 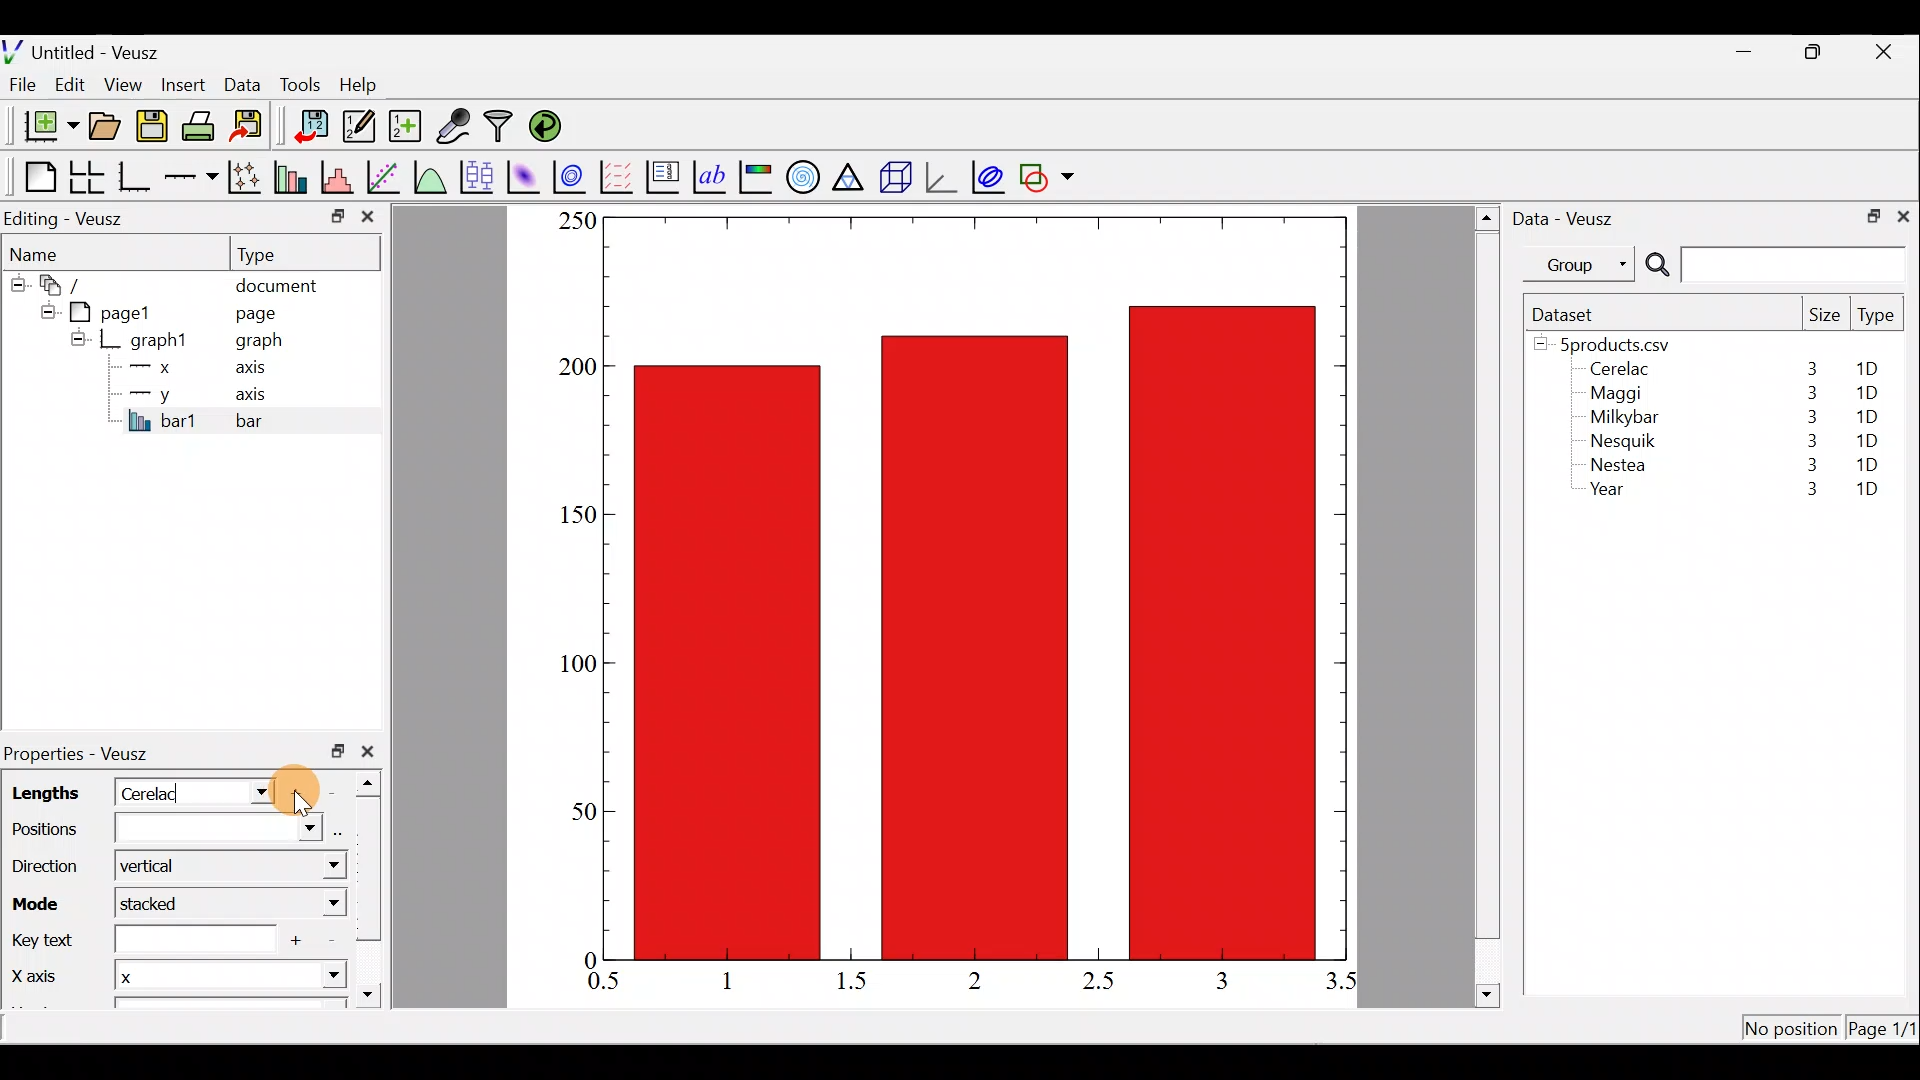 I want to click on add another item, so click(x=300, y=940).